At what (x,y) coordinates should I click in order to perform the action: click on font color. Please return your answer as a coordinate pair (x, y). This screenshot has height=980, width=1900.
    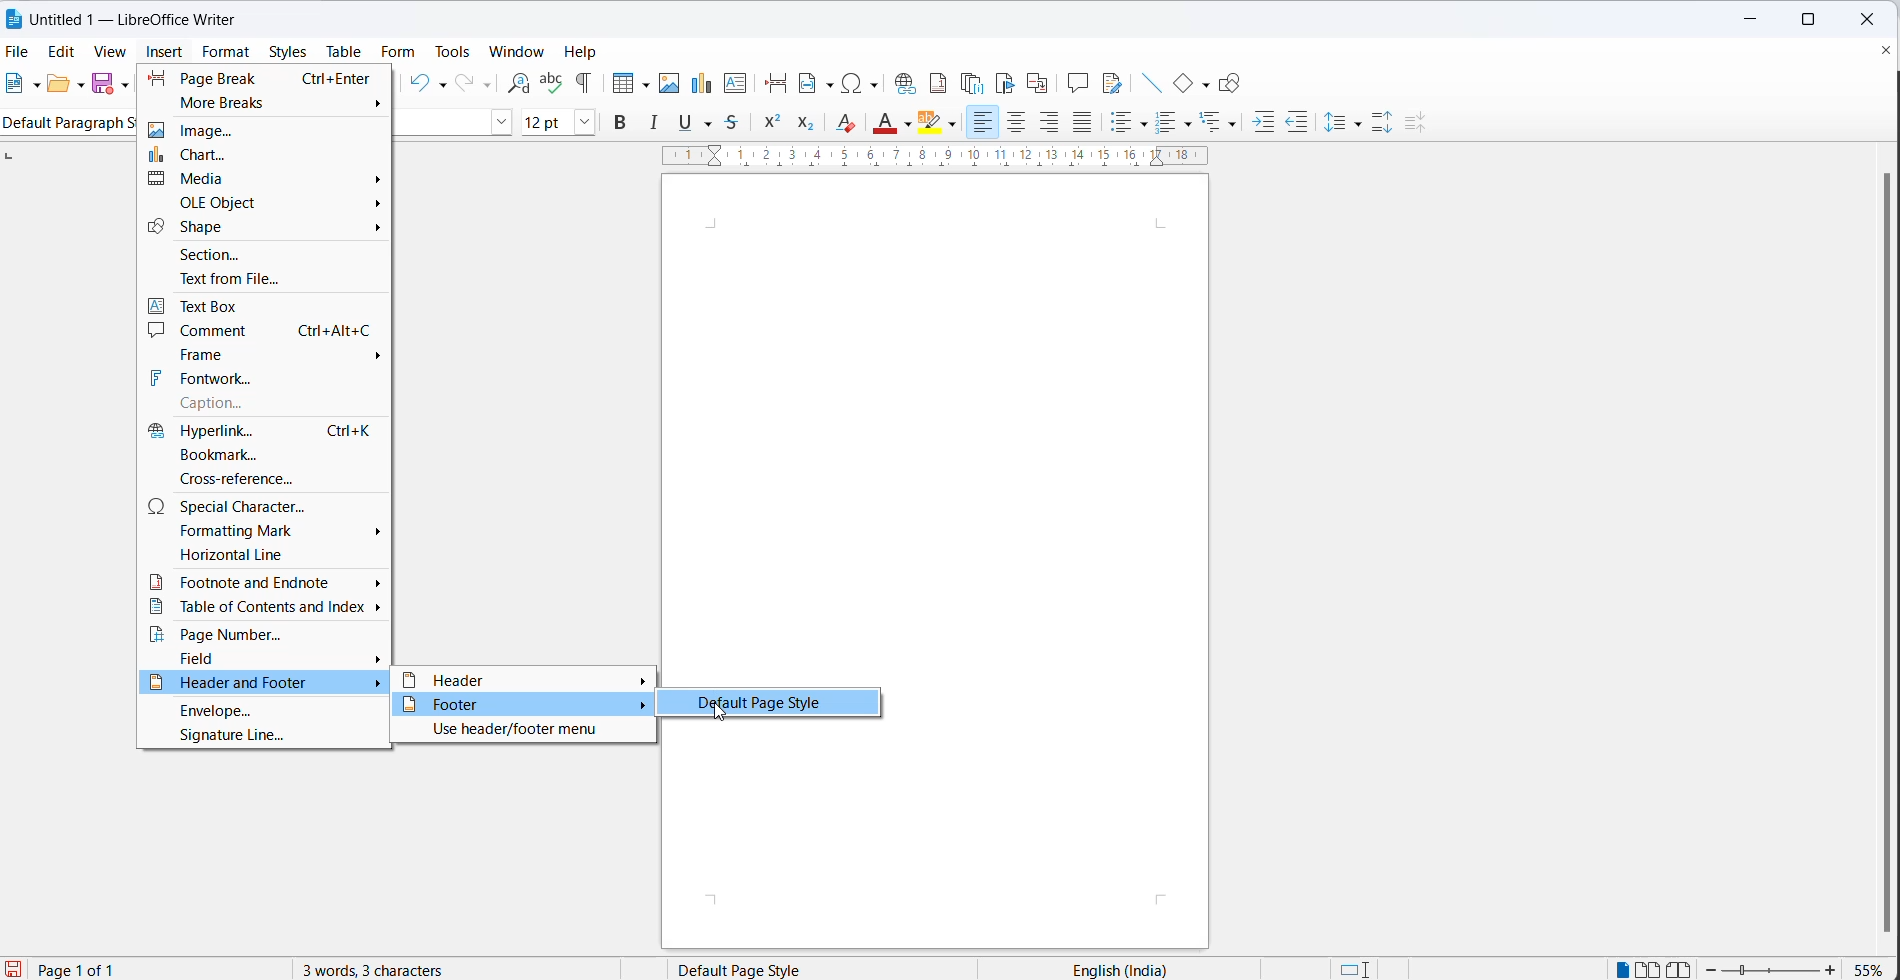
    Looking at the image, I should click on (885, 126).